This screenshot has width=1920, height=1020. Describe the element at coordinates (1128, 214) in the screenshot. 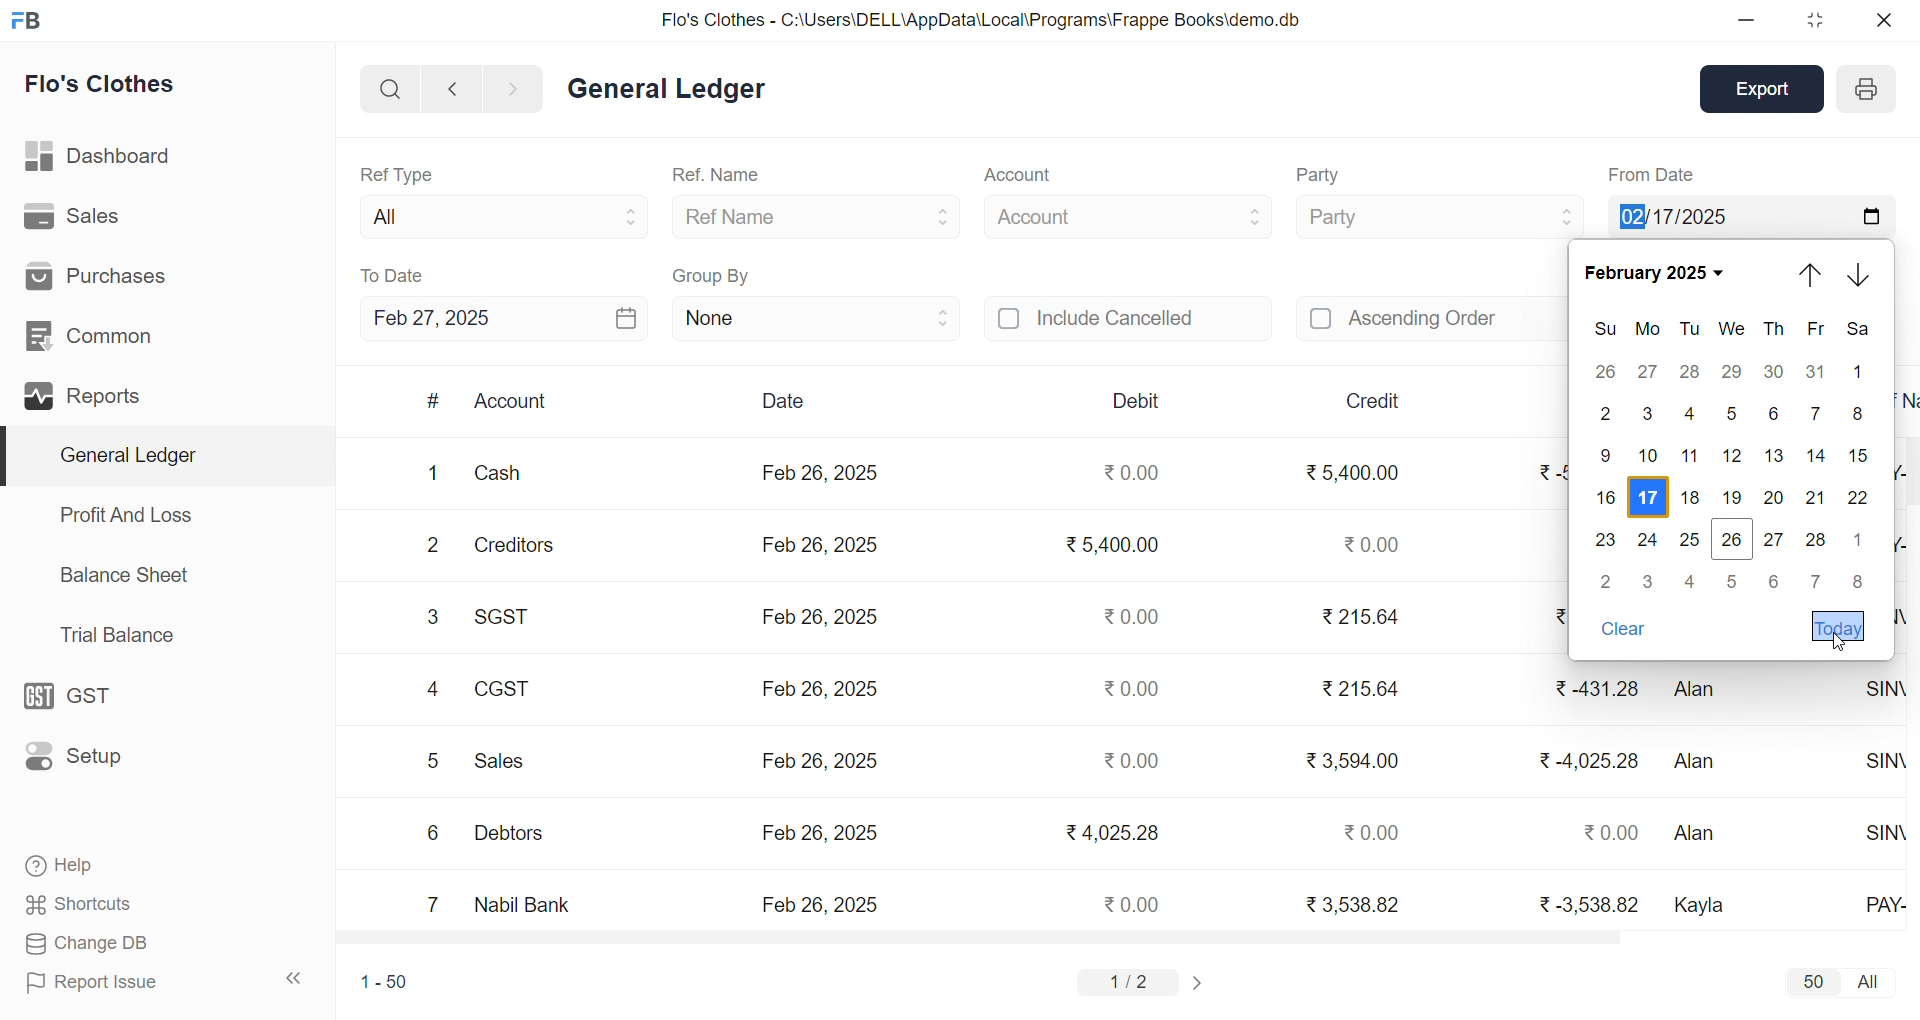

I see `Account` at that location.